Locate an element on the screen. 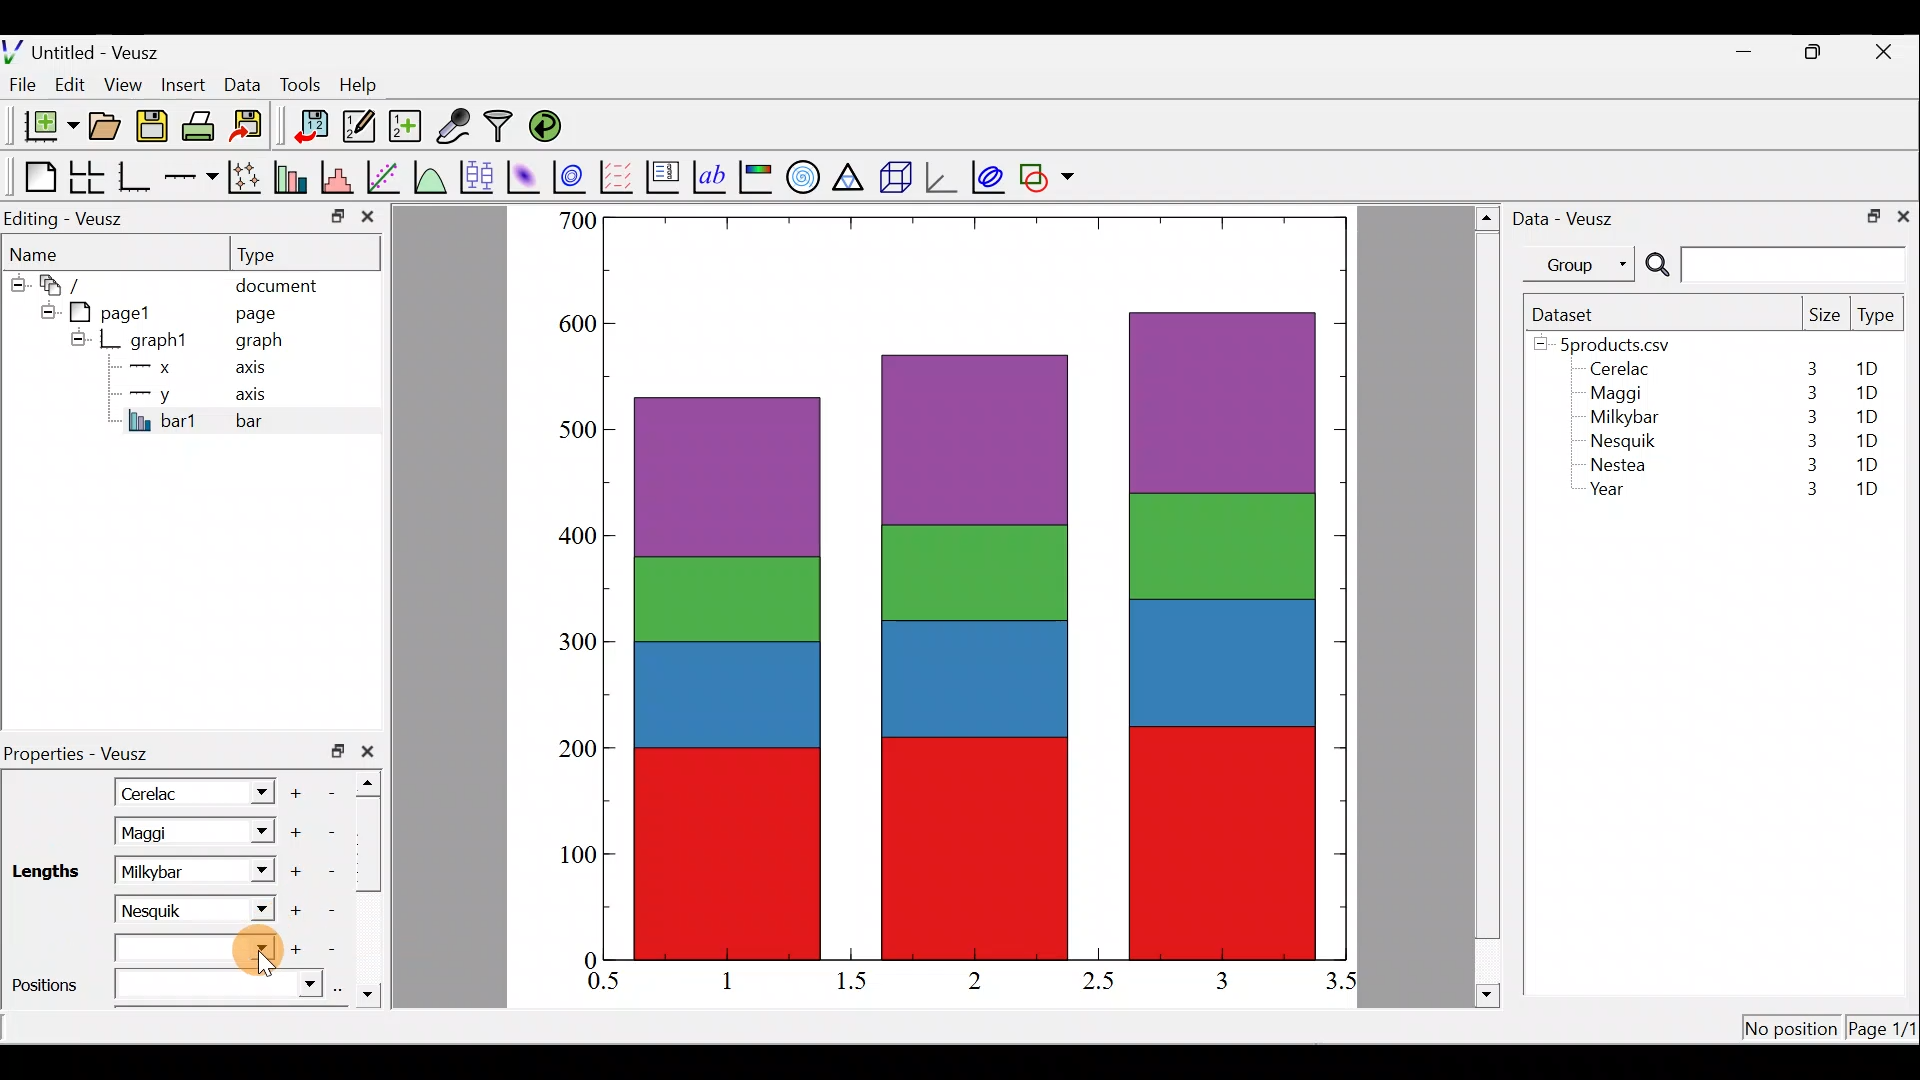  File is located at coordinates (19, 85).